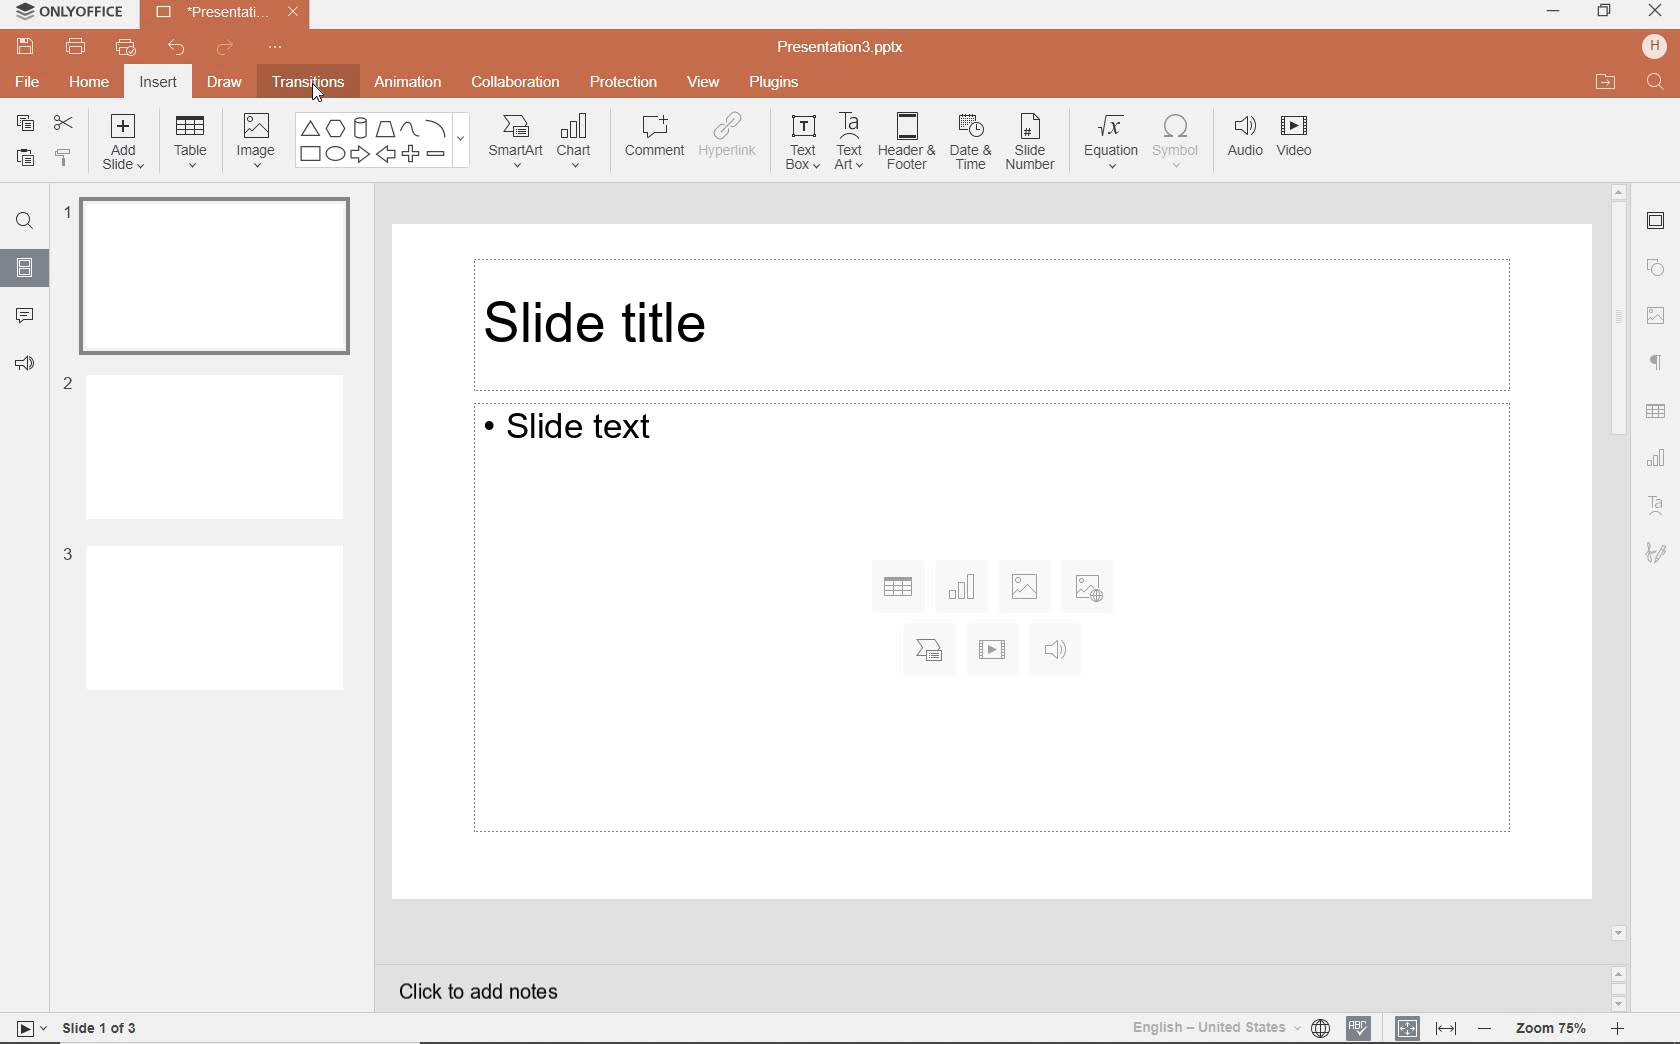 The image size is (1680, 1044). I want to click on draw, so click(226, 84).